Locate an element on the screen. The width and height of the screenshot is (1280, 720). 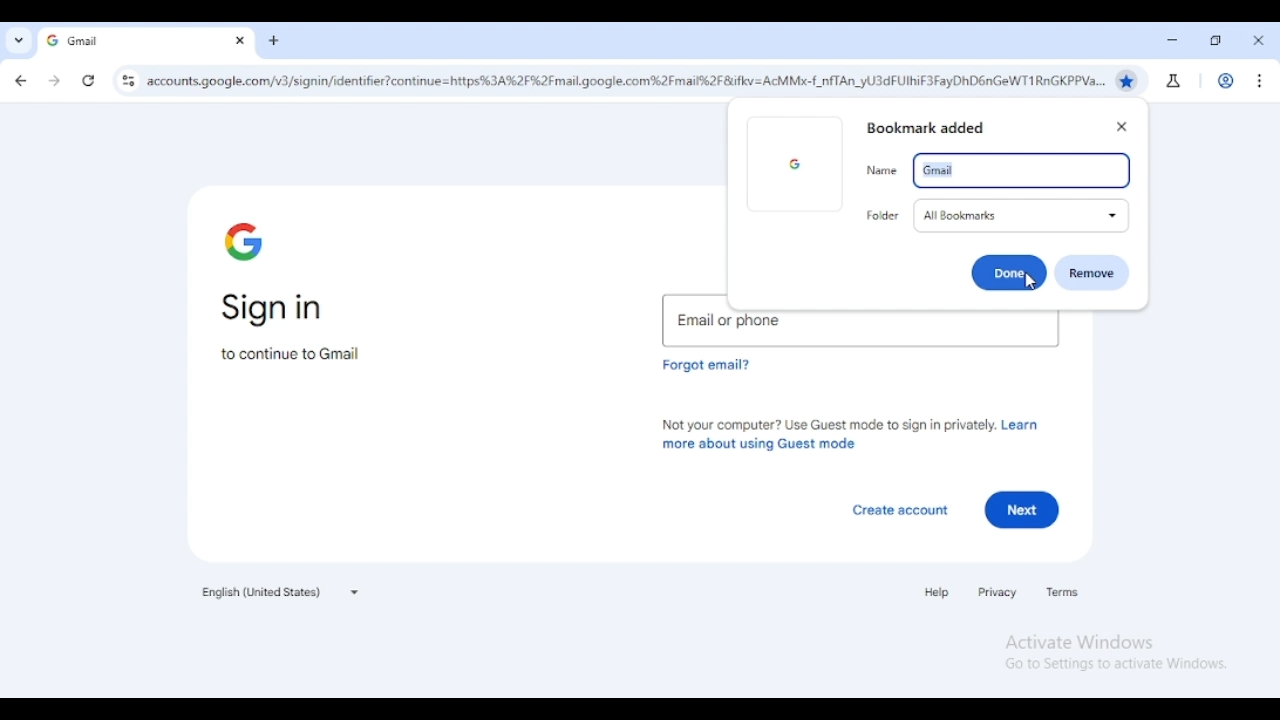
reload this page is located at coordinates (89, 81).